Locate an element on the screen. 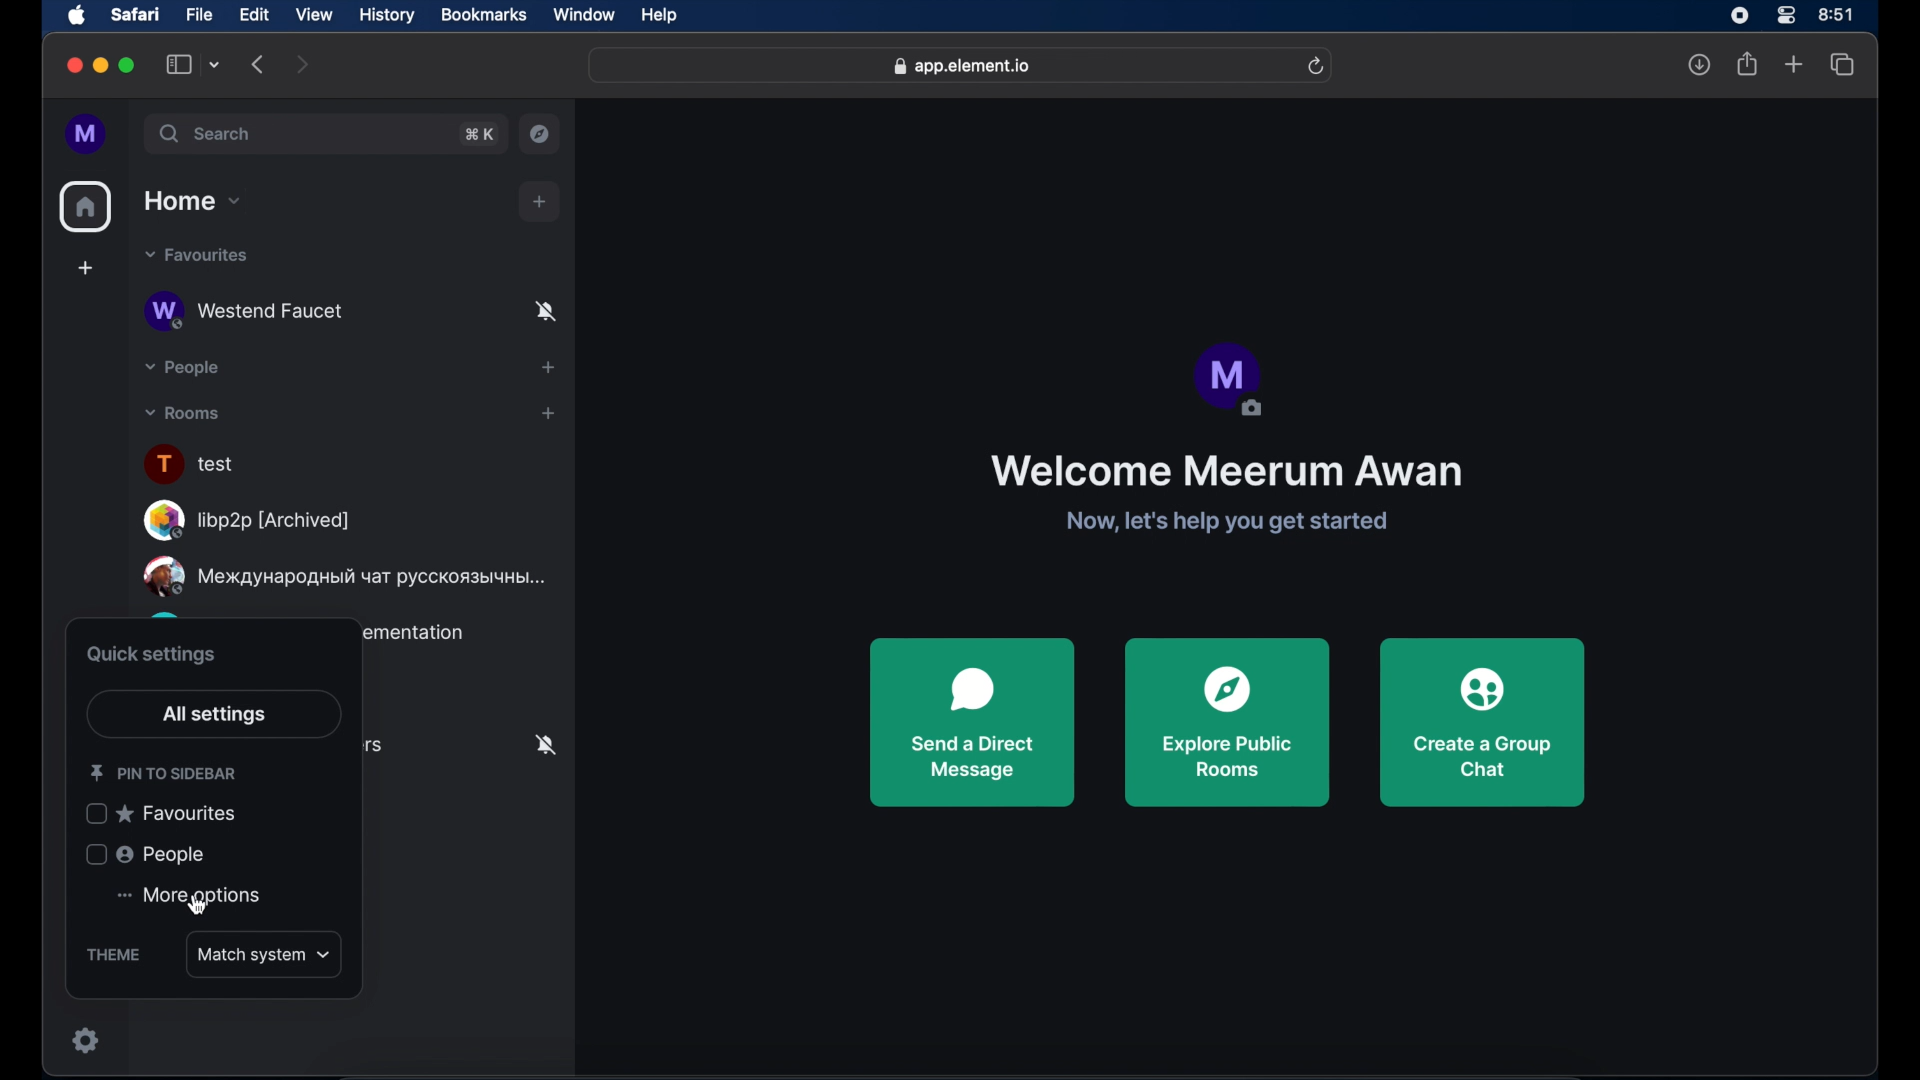 The height and width of the screenshot is (1080, 1920). backward is located at coordinates (258, 65).